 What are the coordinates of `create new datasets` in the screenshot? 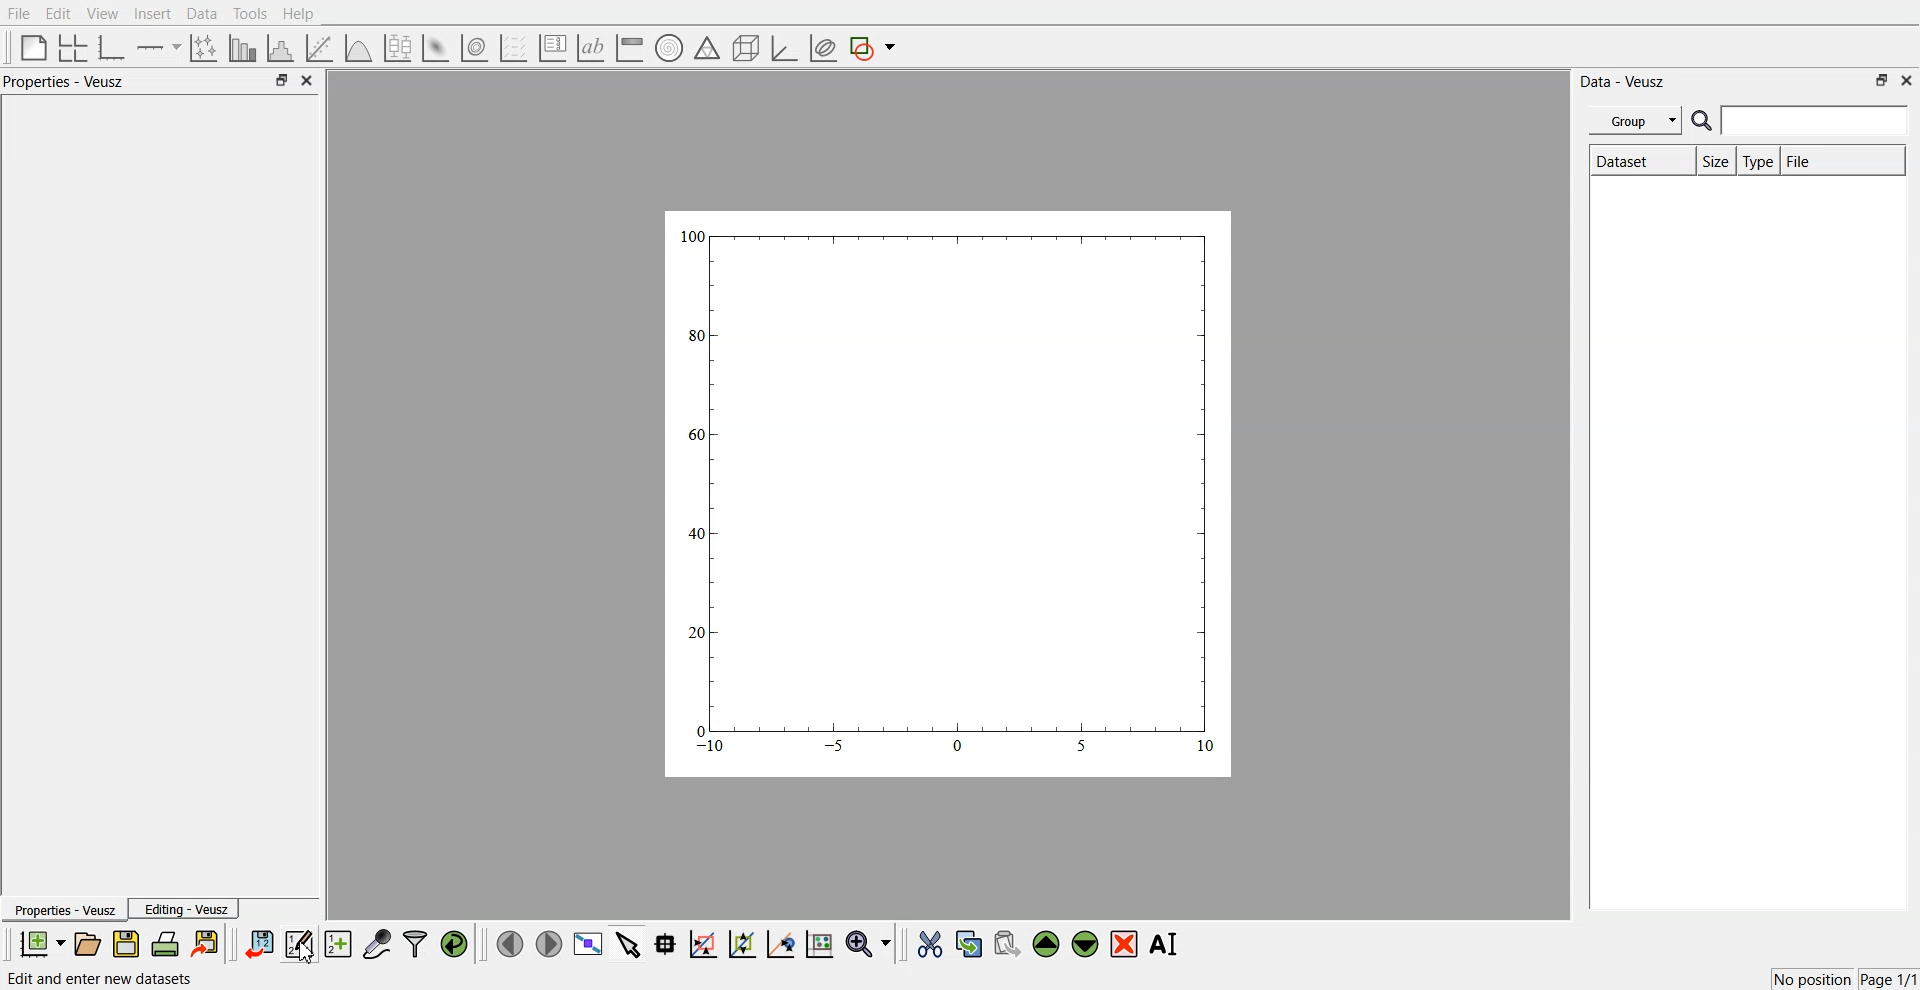 It's located at (338, 944).